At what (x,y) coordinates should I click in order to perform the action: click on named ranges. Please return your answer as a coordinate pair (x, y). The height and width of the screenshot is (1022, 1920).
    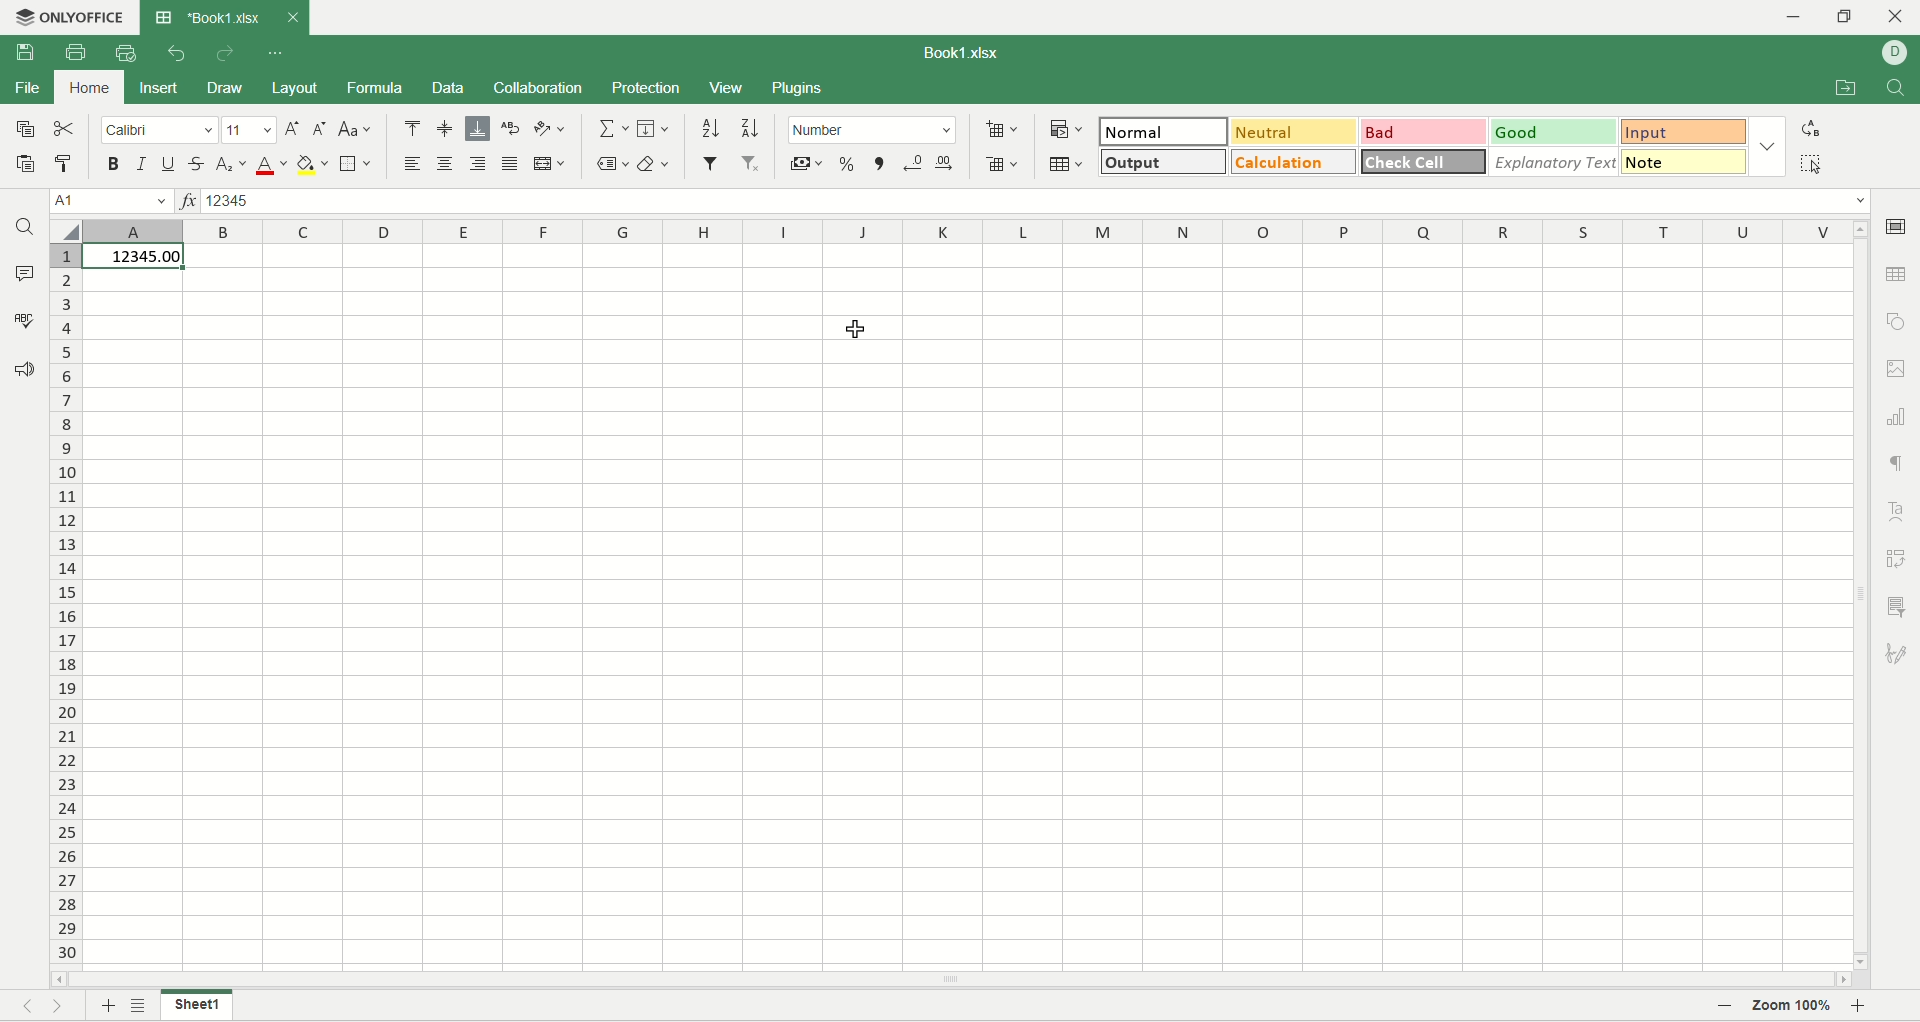
    Looking at the image, I should click on (614, 165).